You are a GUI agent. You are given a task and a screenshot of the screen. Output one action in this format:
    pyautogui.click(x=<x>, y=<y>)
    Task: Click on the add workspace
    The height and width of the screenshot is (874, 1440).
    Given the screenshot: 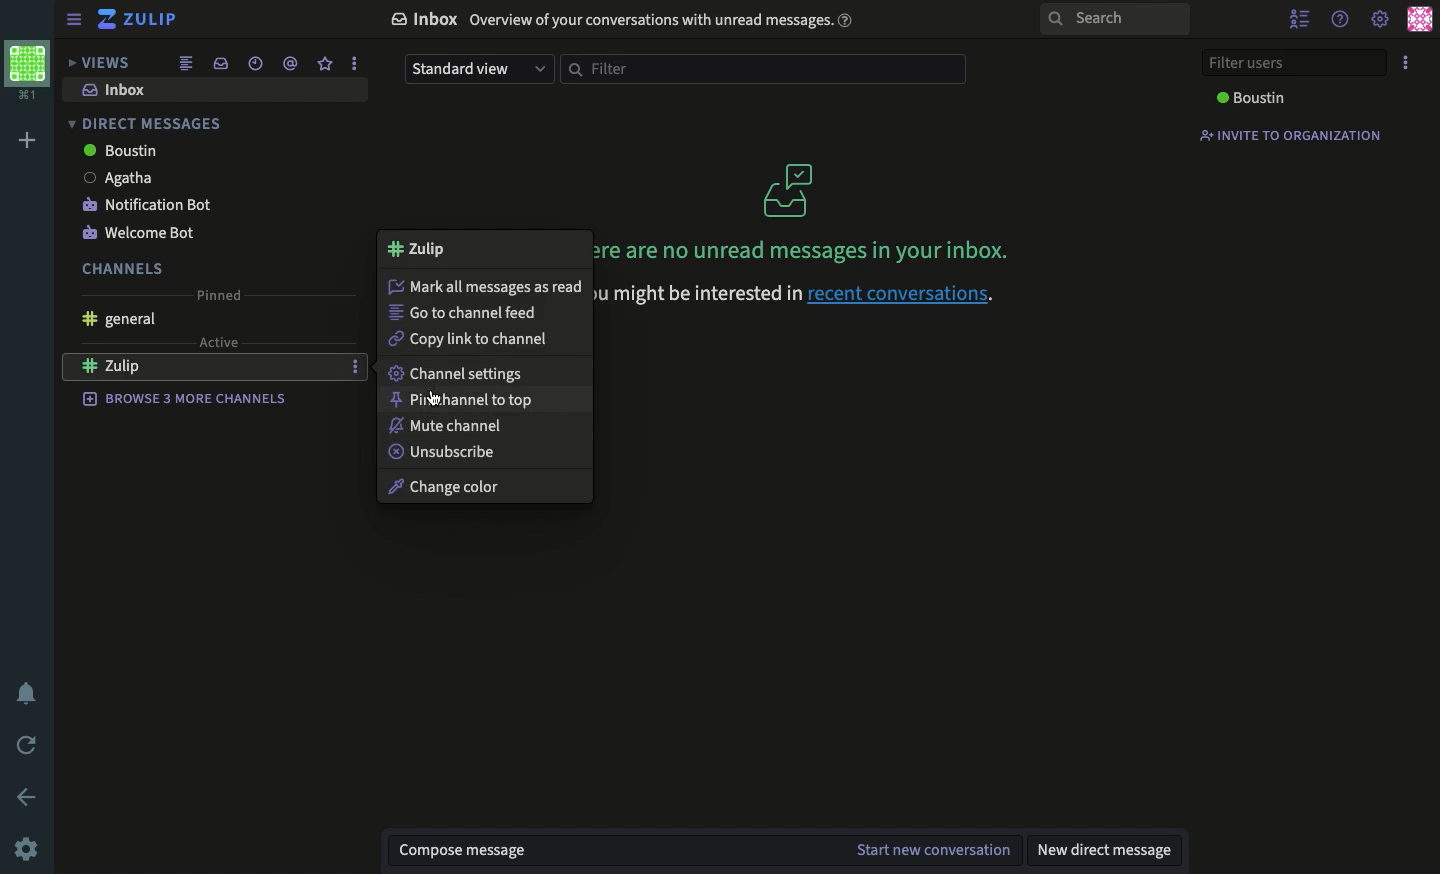 What is the action you would take?
    pyautogui.click(x=30, y=142)
    